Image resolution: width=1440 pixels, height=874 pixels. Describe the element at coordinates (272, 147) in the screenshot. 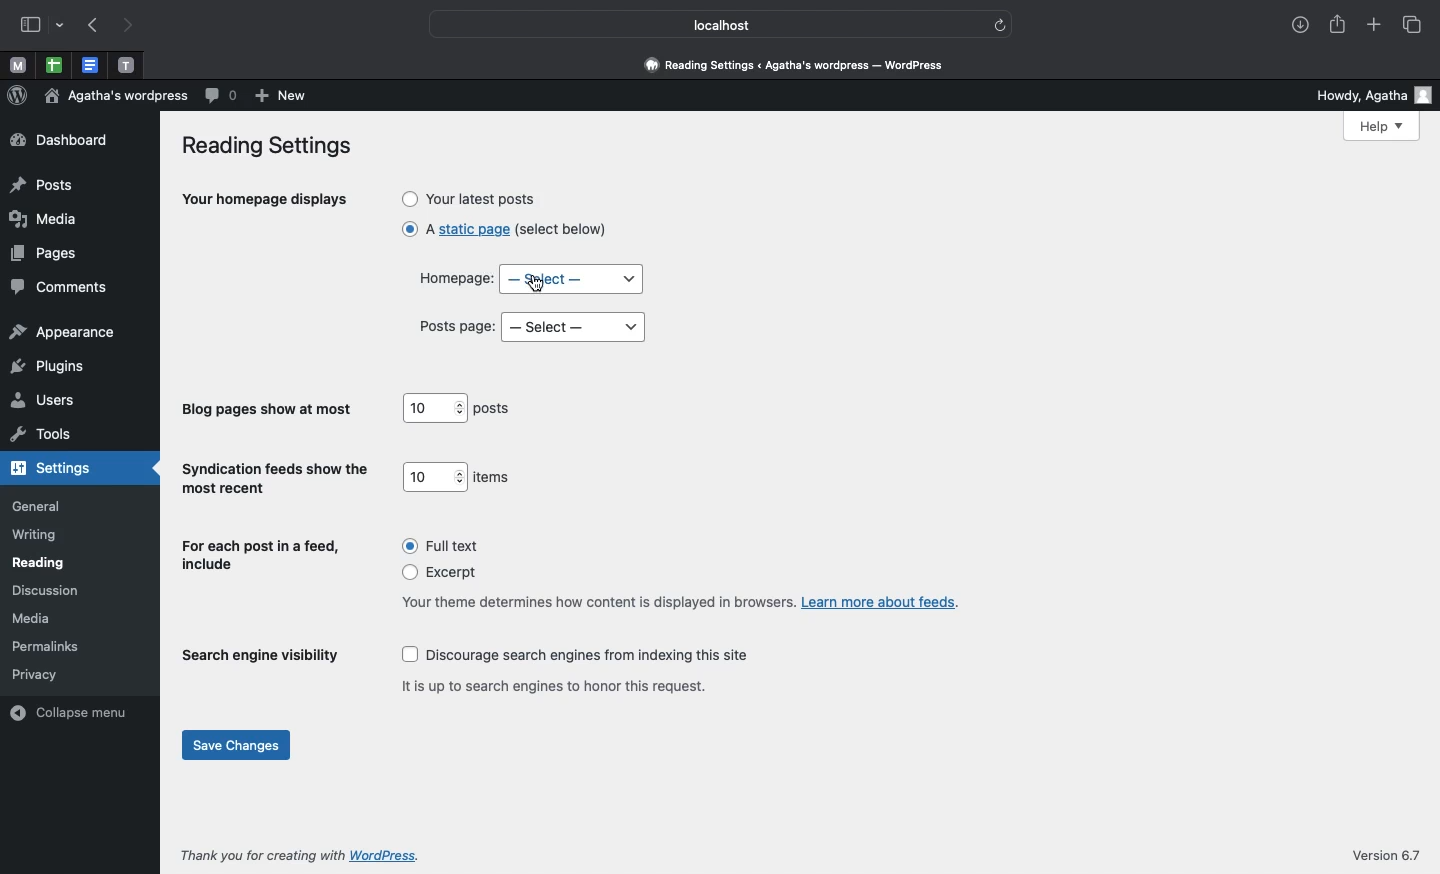

I see `Reading settings` at that location.